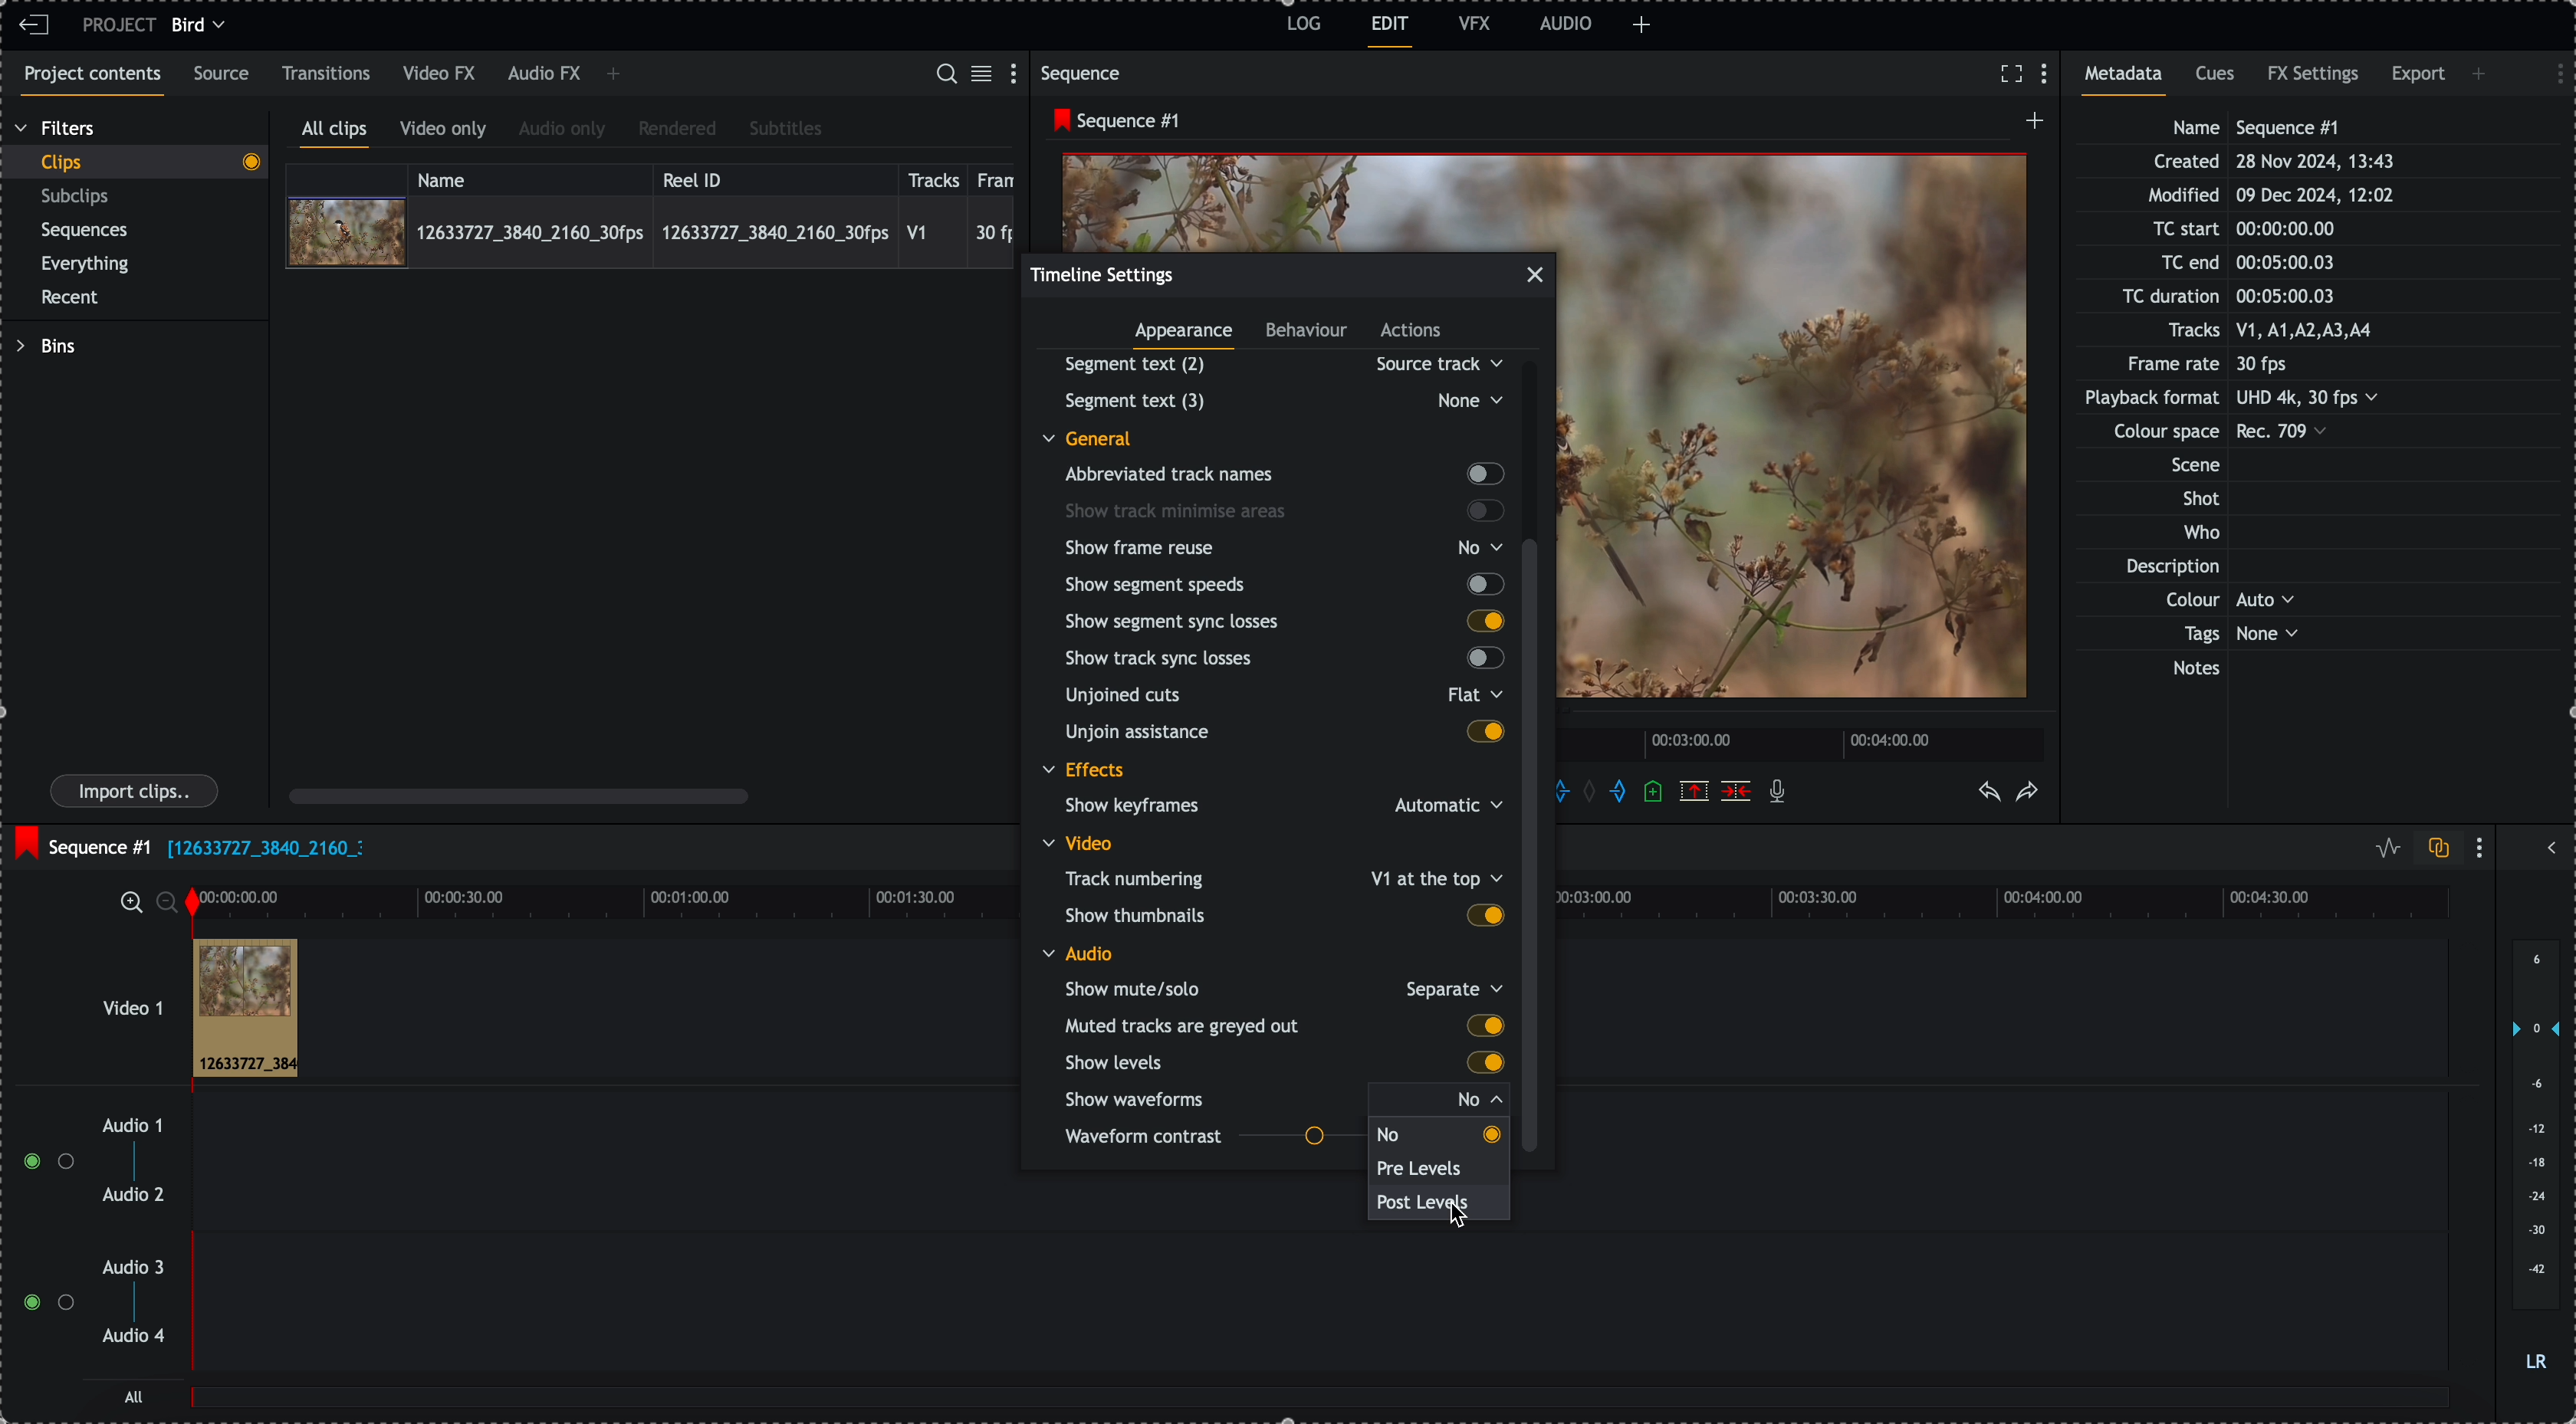 This screenshot has width=2576, height=1424. I want to click on all, so click(135, 1396).